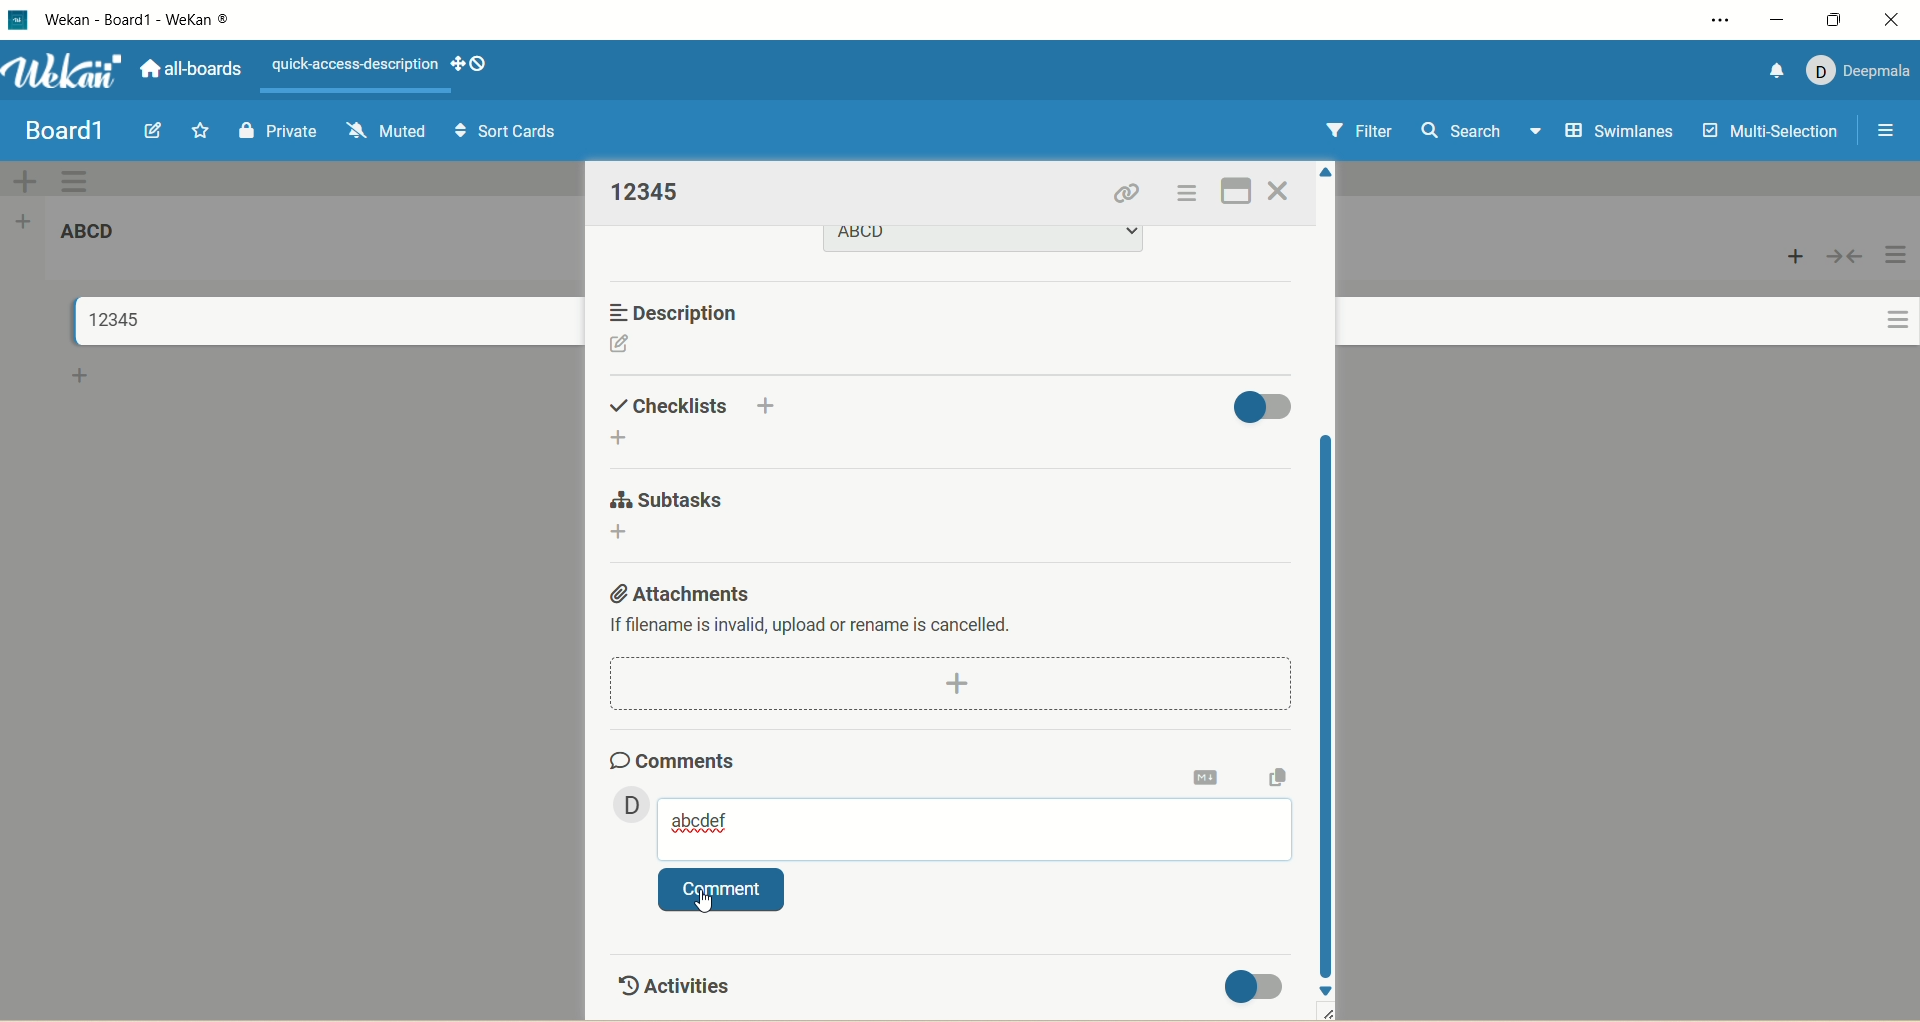 The width and height of the screenshot is (1920, 1022). What do you see at coordinates (975, 829) in the screenshot?
I see `comment` at bounding box center [975, 829].